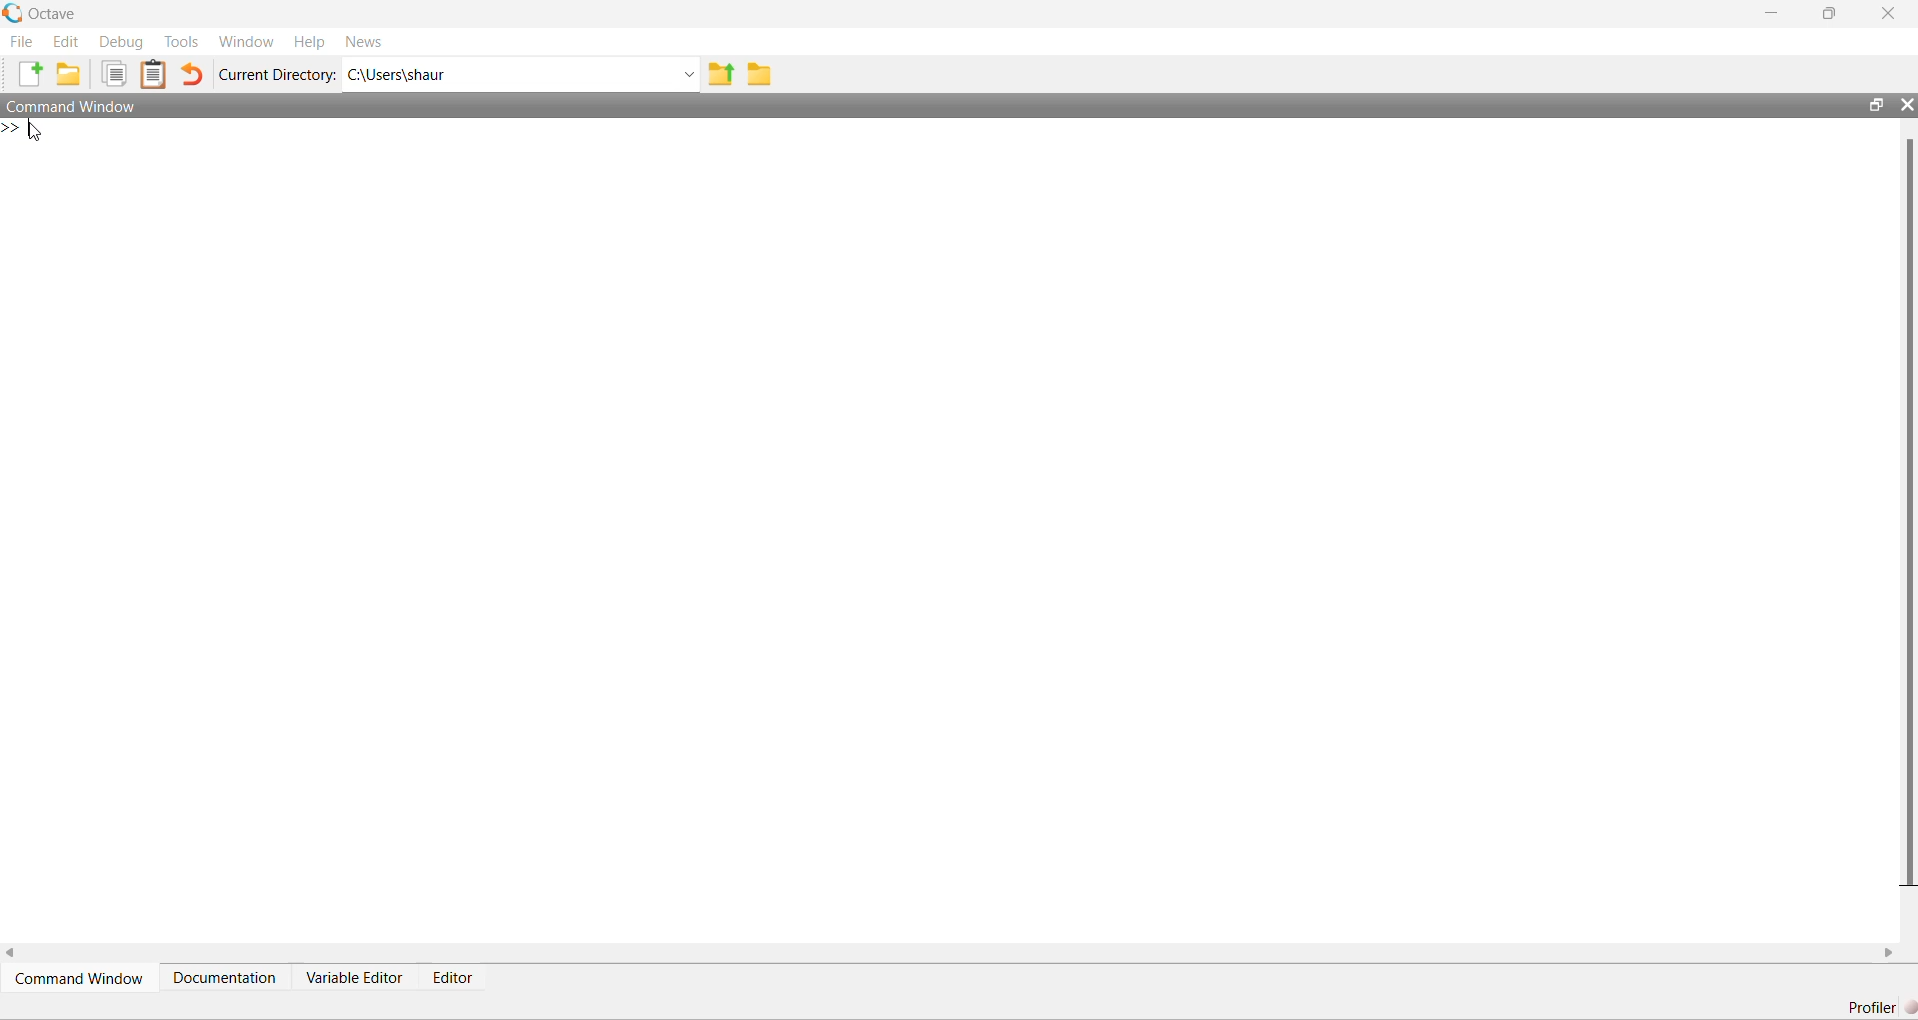  I want to click on Profiler, so click(1881, 1007).